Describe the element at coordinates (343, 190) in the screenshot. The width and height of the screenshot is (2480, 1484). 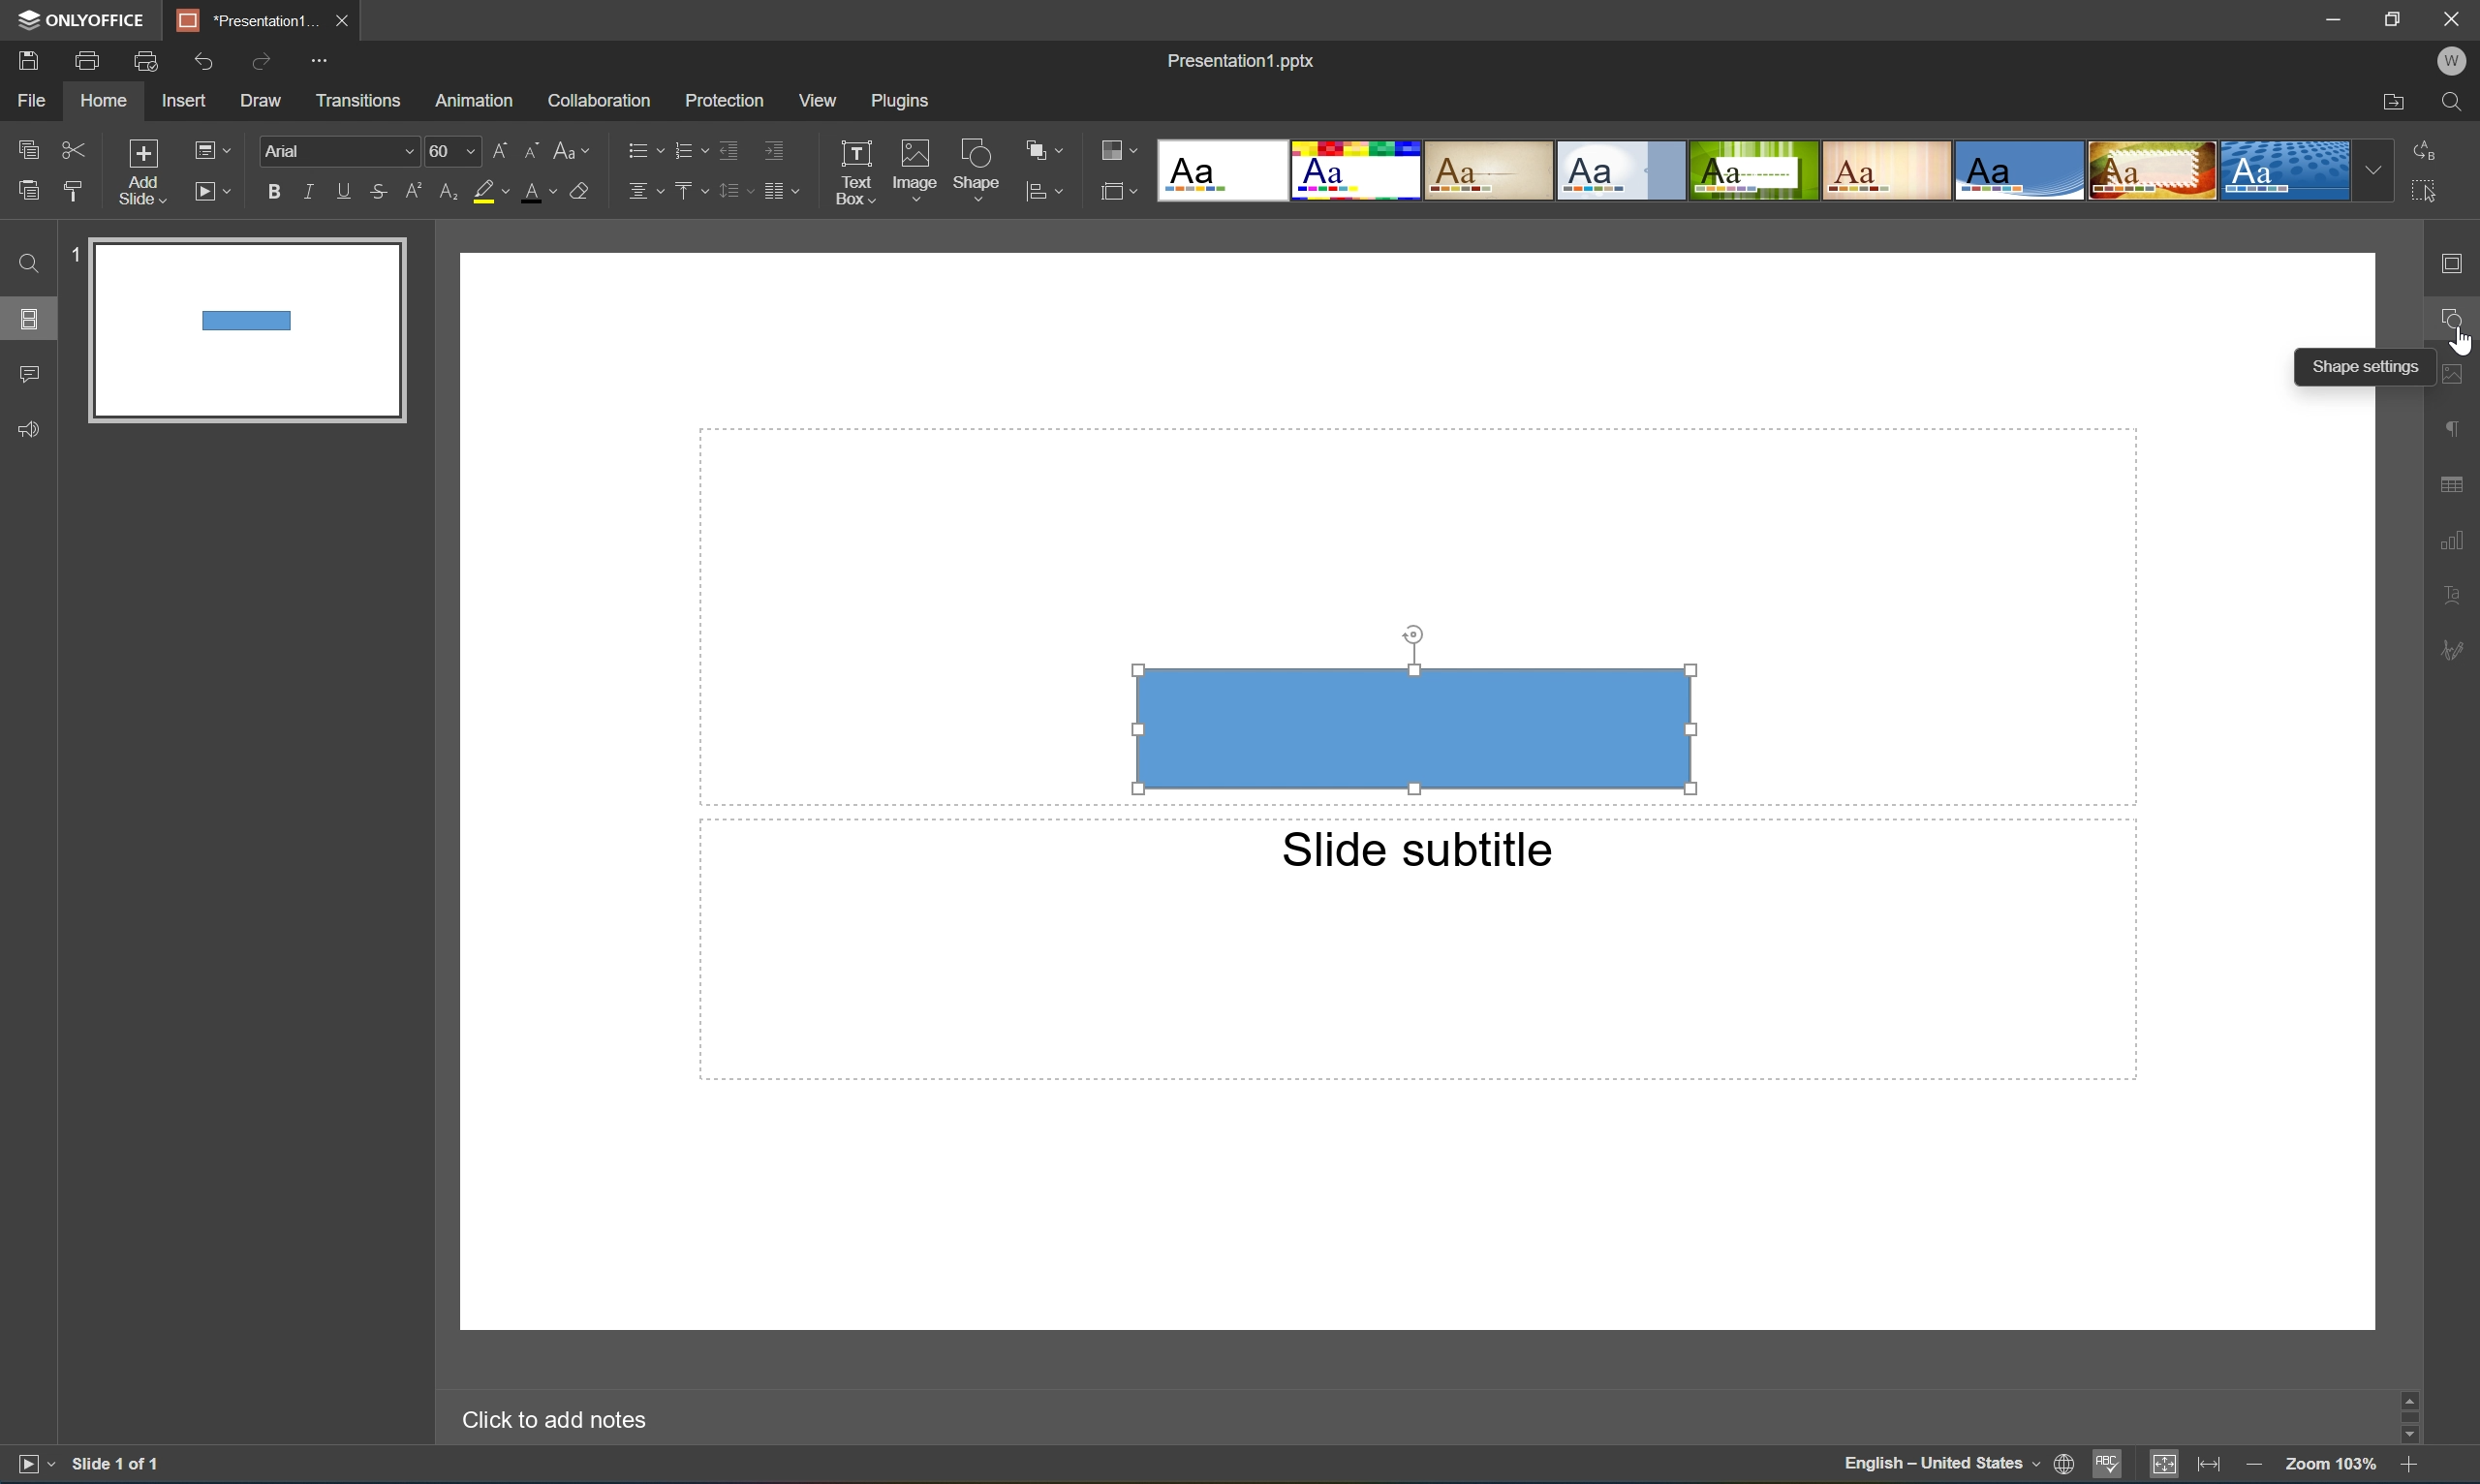
I see `Underline` at that location.